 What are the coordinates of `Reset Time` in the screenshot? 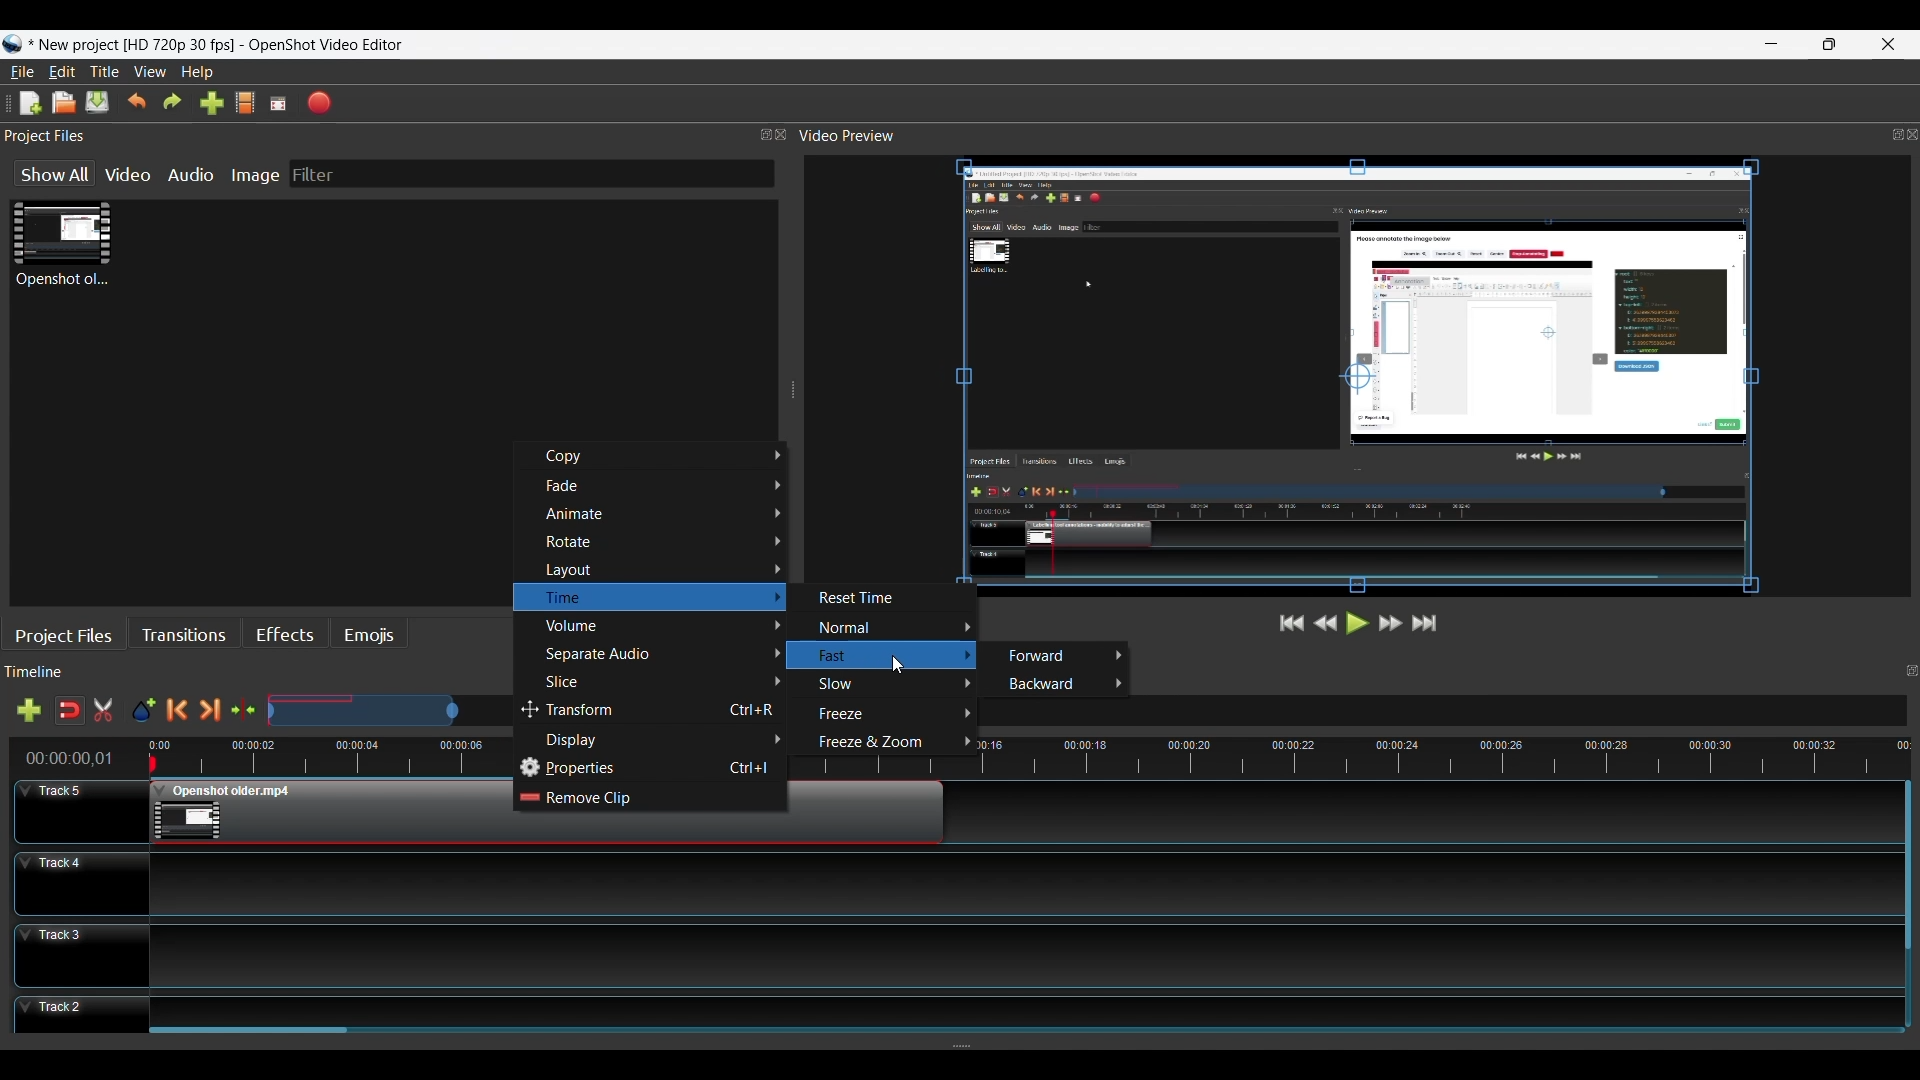 It's located at (867, 599).